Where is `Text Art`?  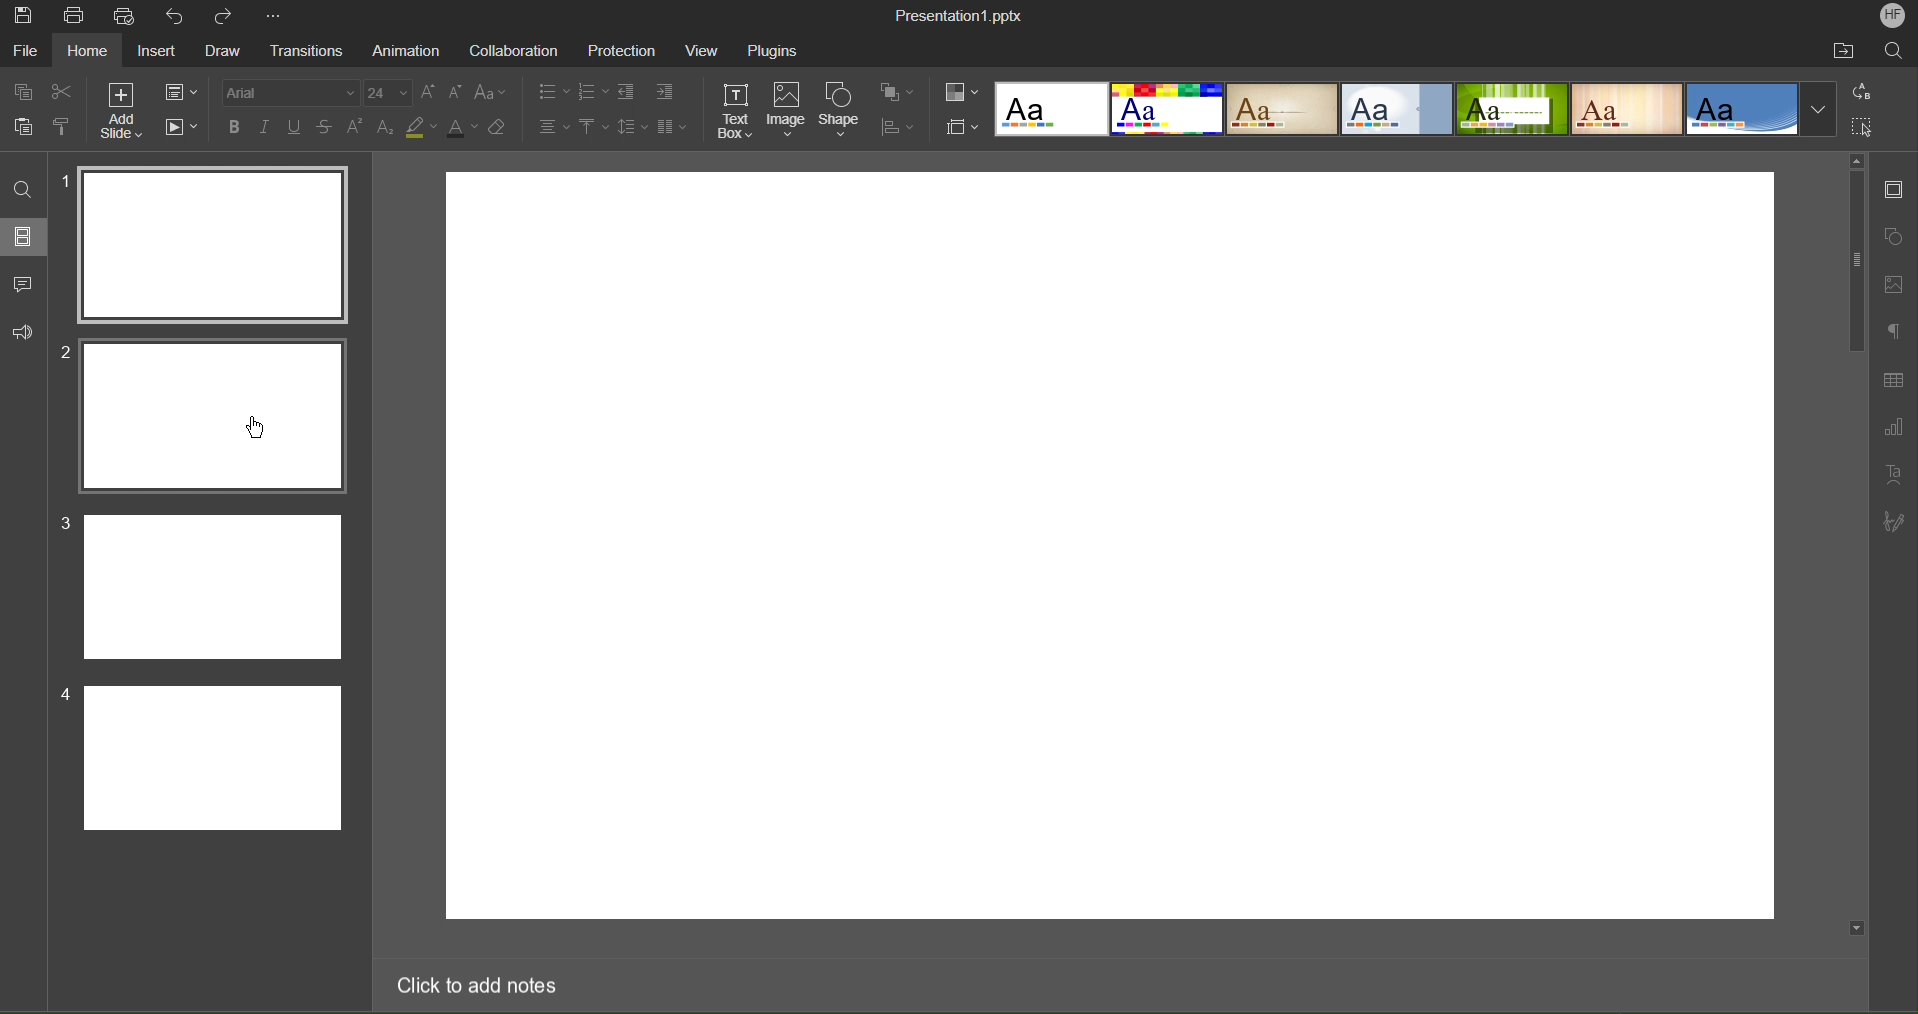 Text Art is located at coordinates (1893, 474).